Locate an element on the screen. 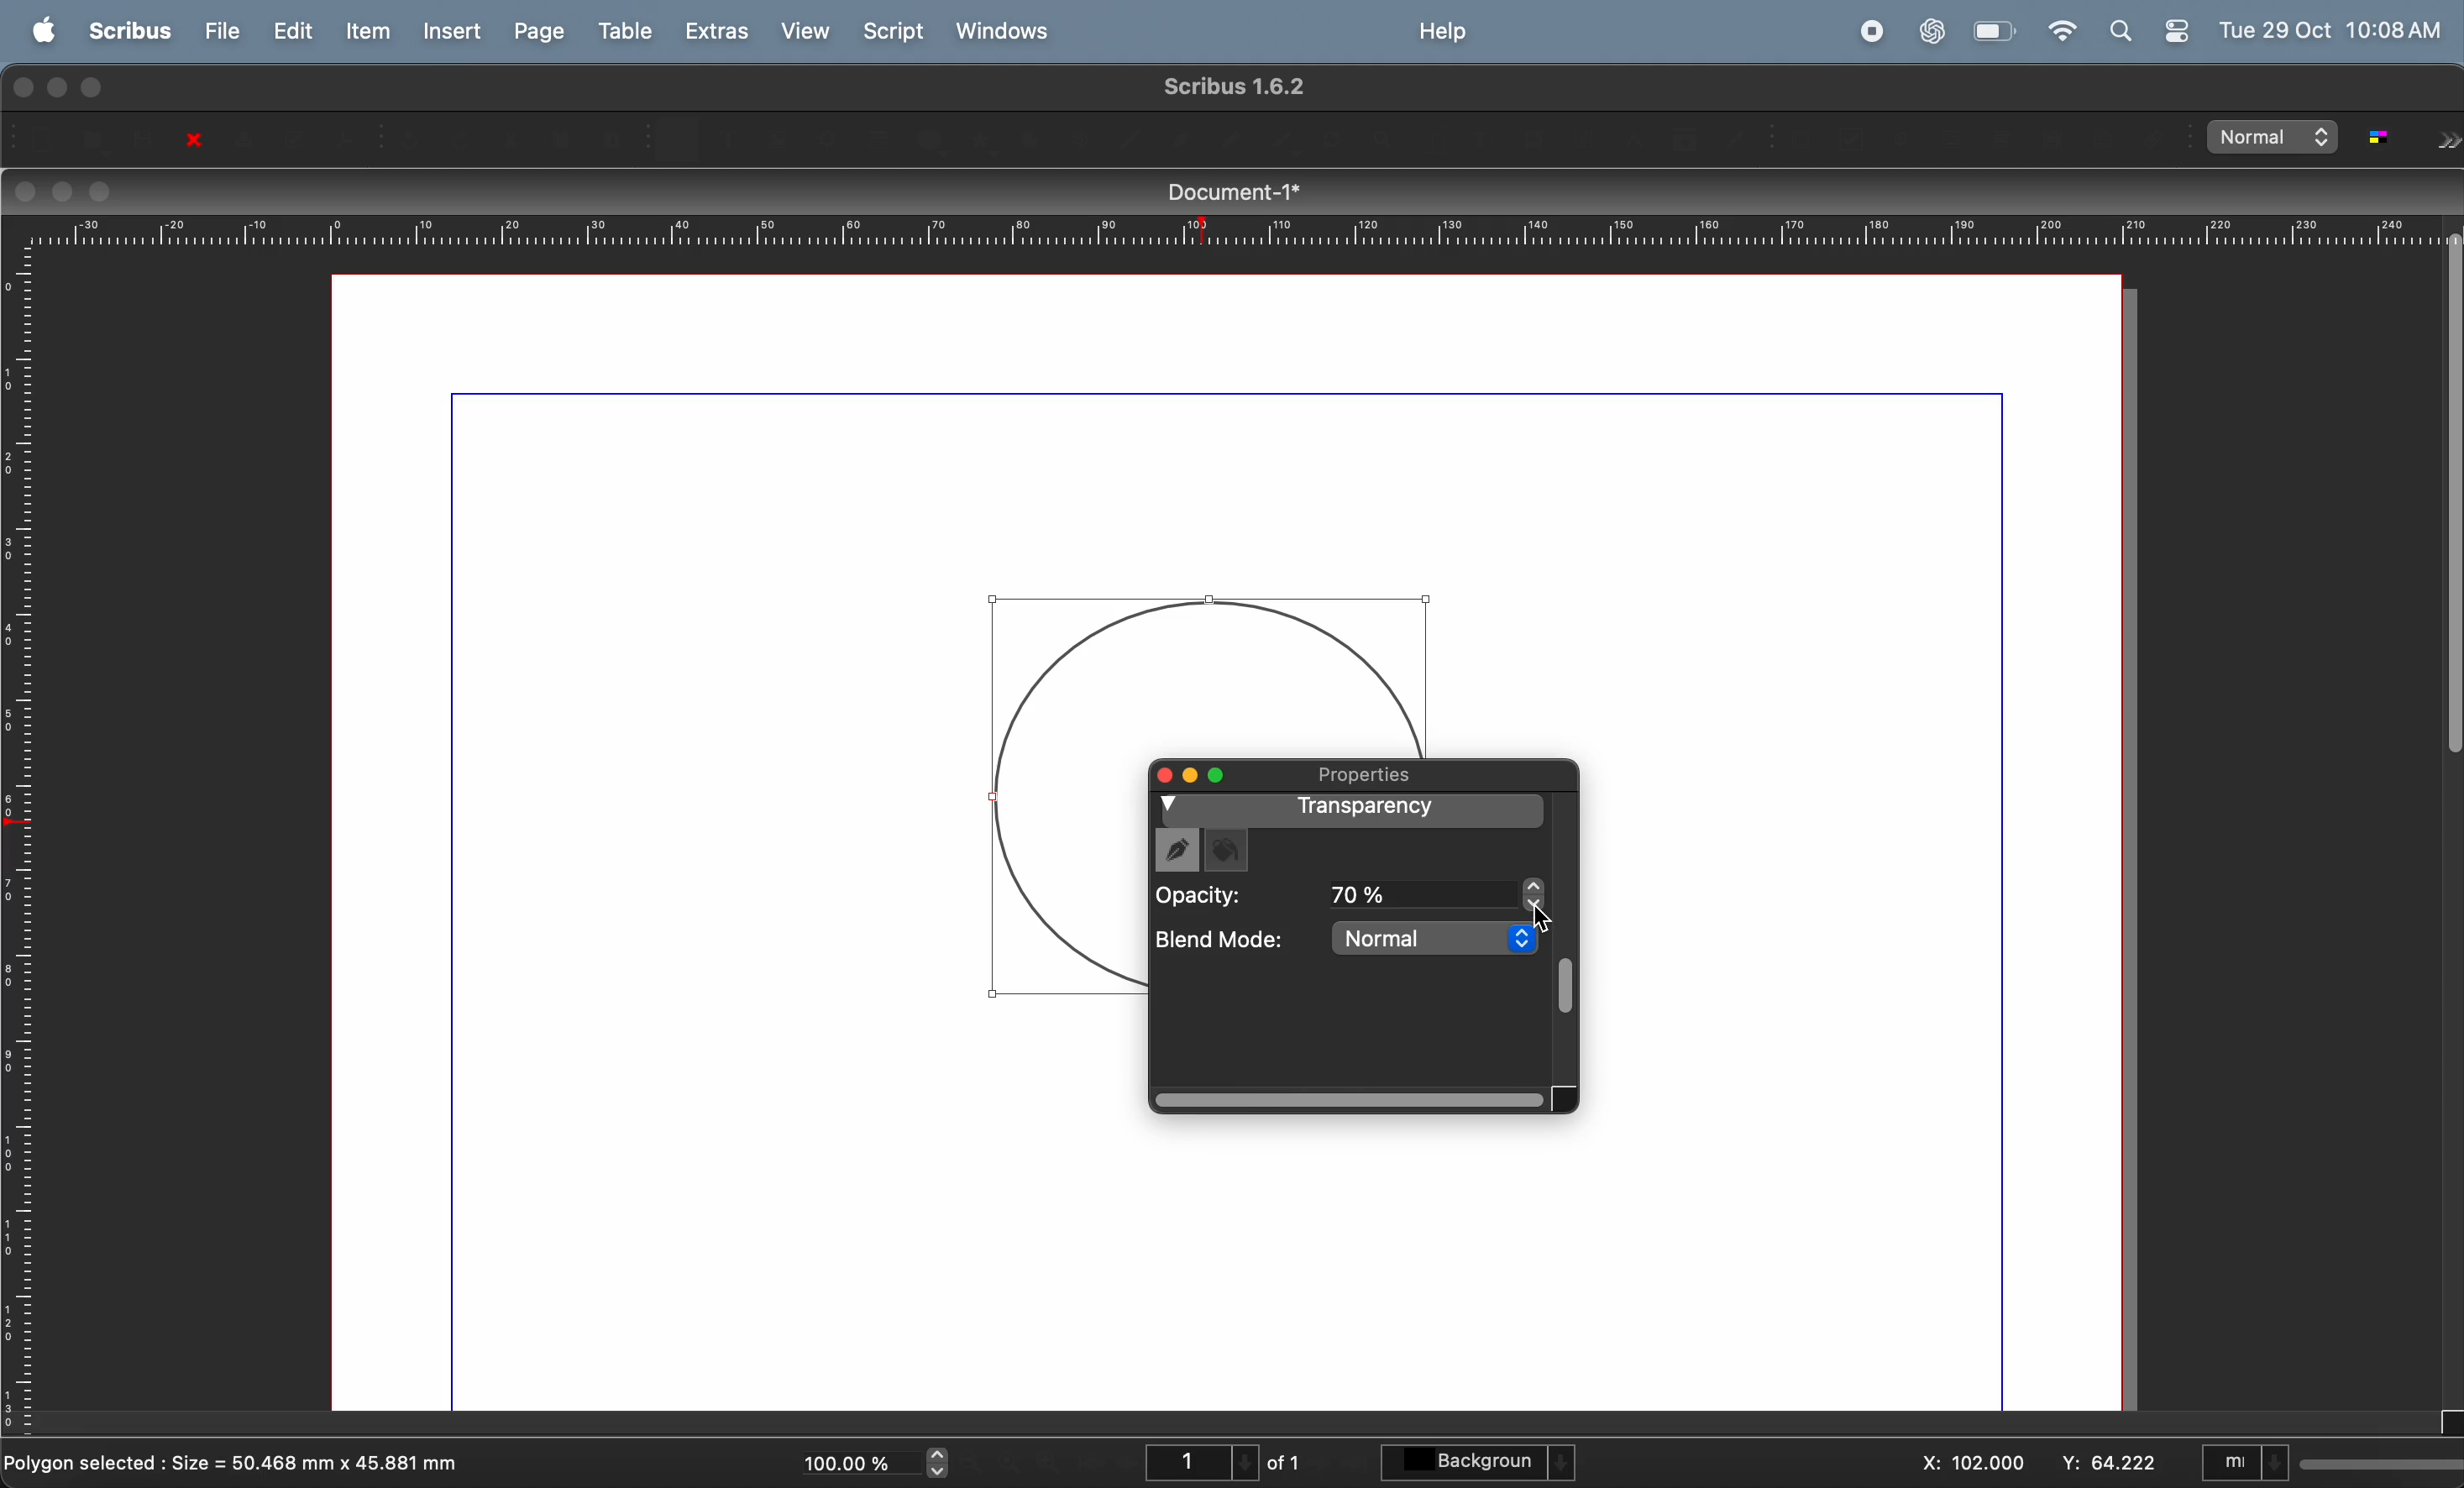 The image size is (2464, 1488). maximize is located at coordinates (99, 88).